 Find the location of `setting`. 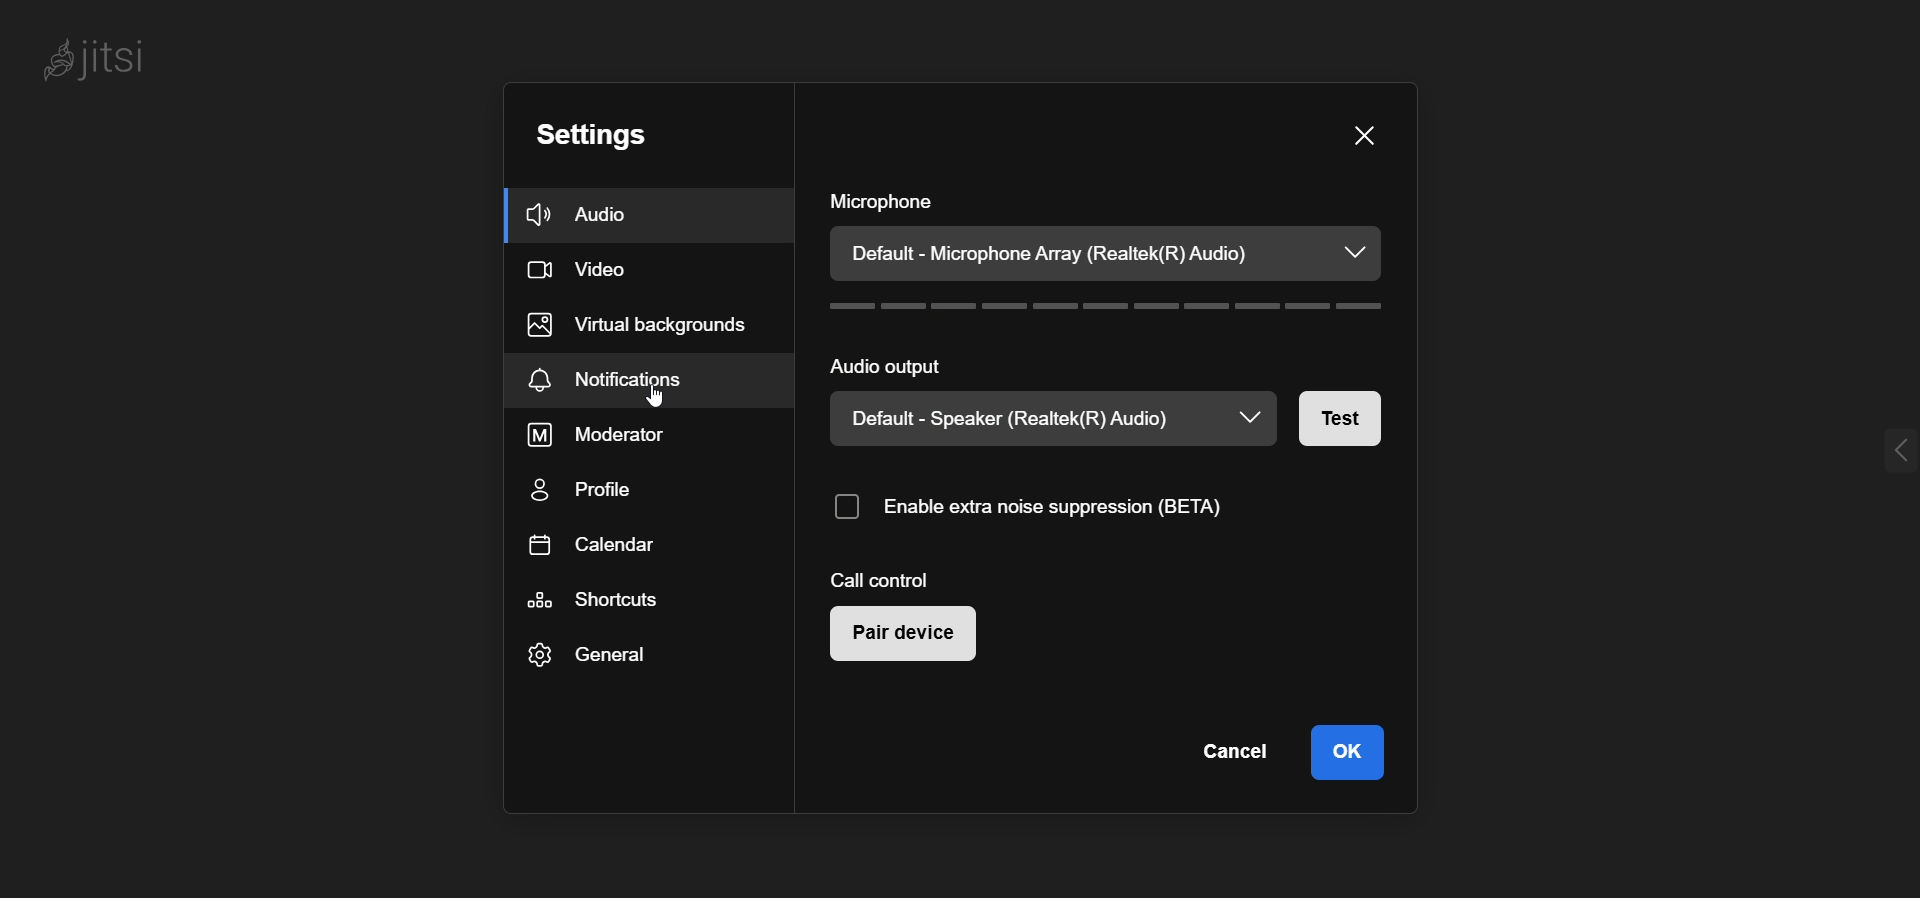

setting is located at coordinates (590, 135).